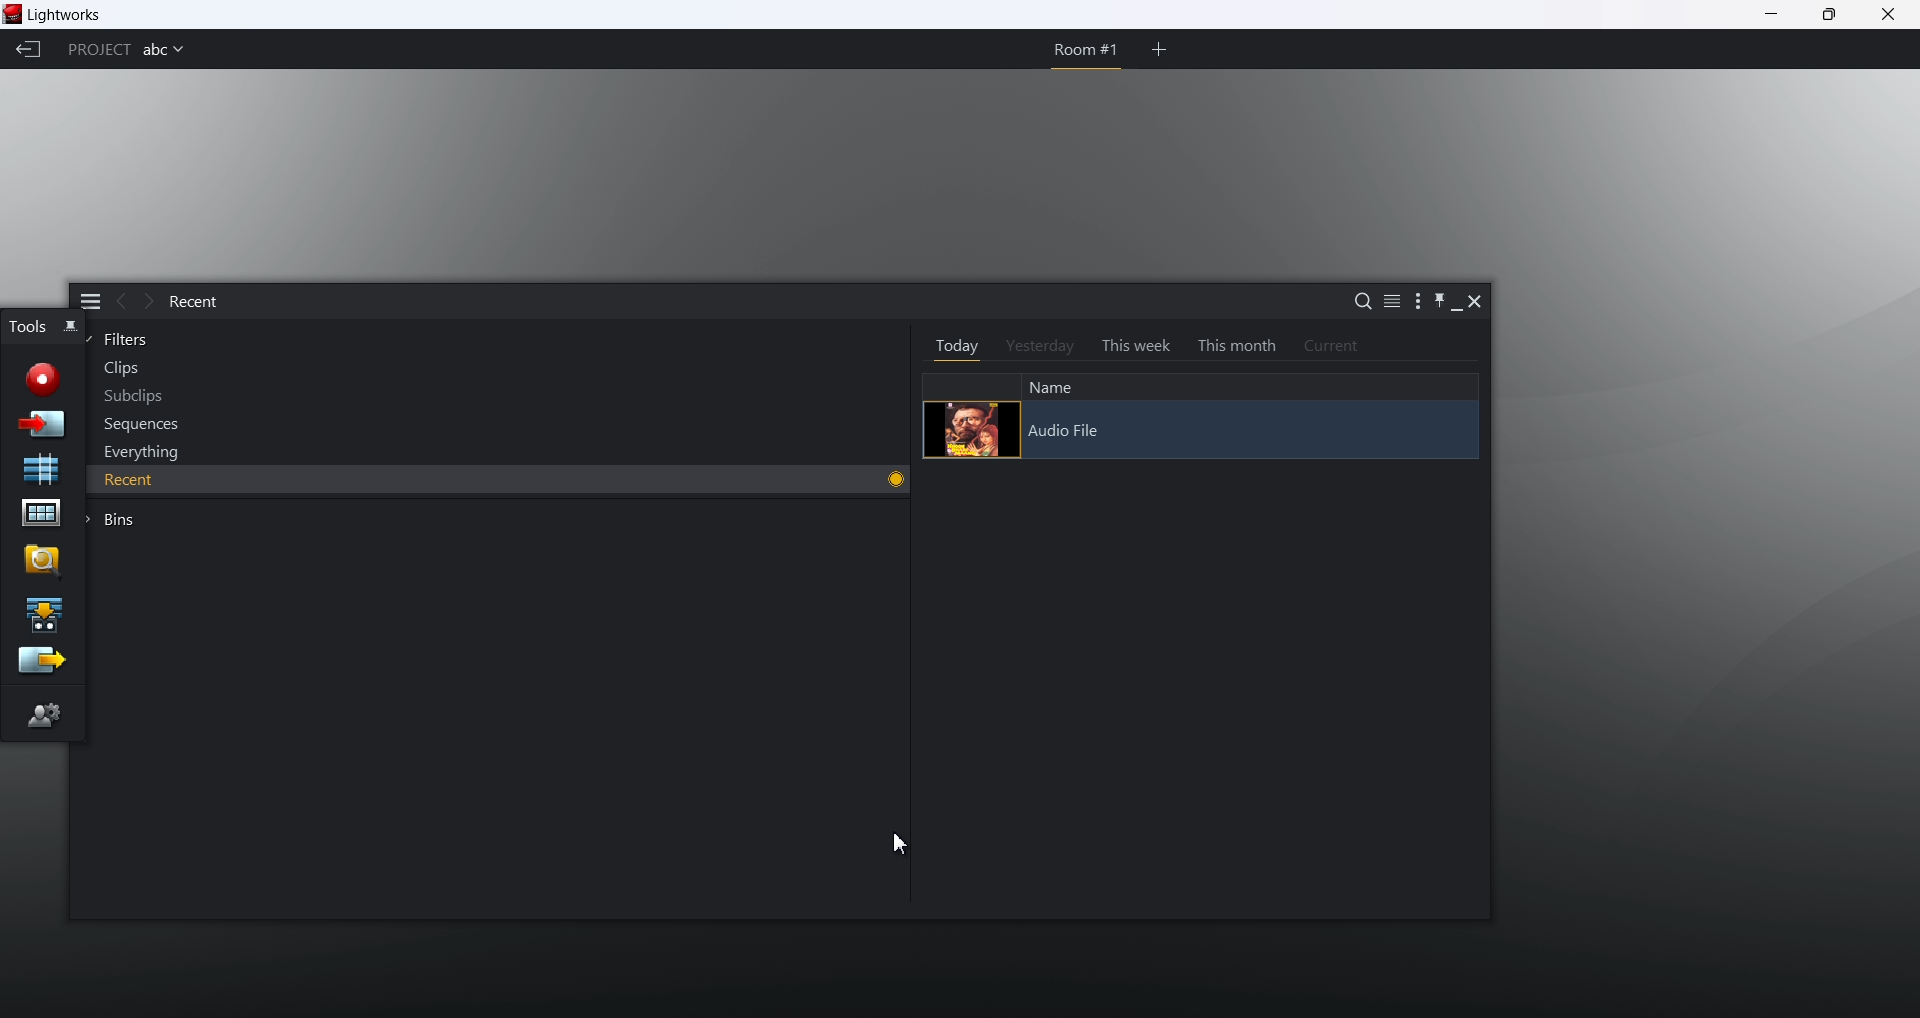  Describe the element at coordinates (110, 520) in the screenshot. I see `bins` at that location.